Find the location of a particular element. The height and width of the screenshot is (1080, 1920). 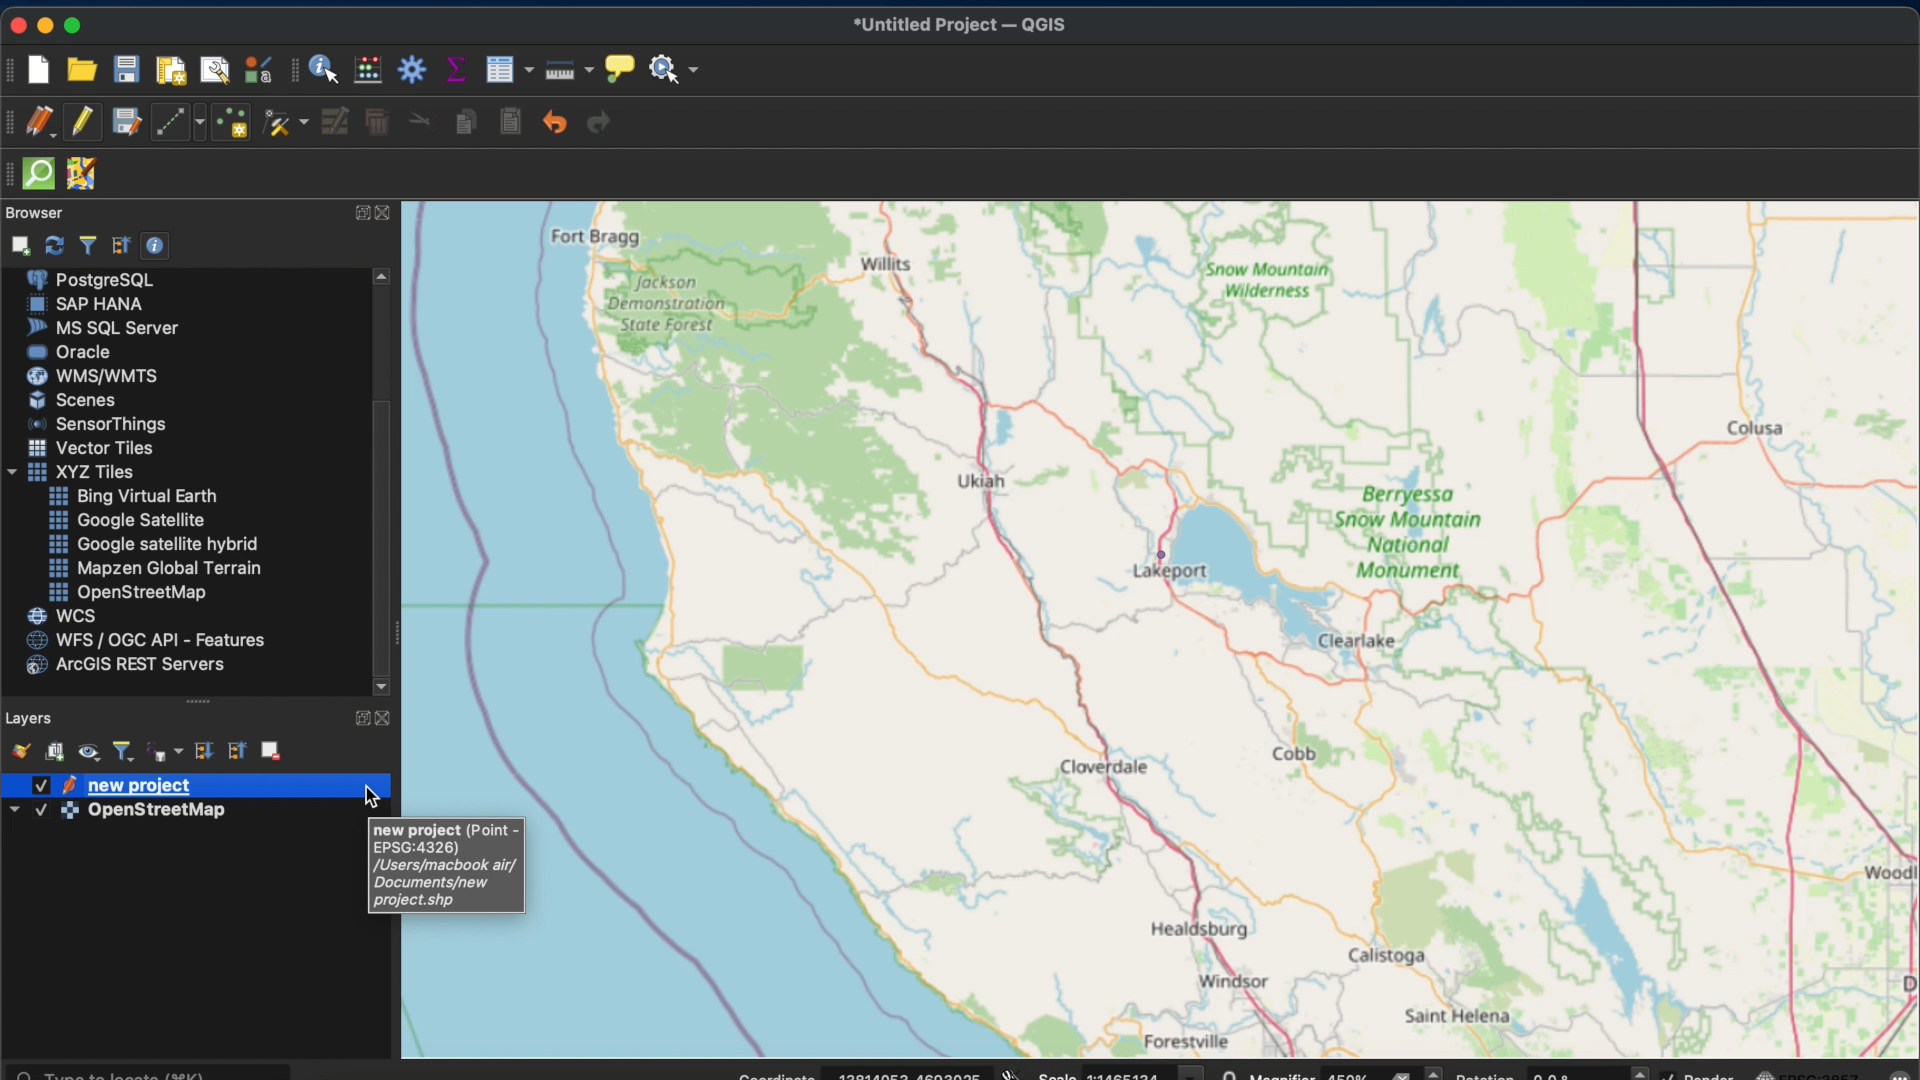

tool tip is located at coordinates (448, 867).